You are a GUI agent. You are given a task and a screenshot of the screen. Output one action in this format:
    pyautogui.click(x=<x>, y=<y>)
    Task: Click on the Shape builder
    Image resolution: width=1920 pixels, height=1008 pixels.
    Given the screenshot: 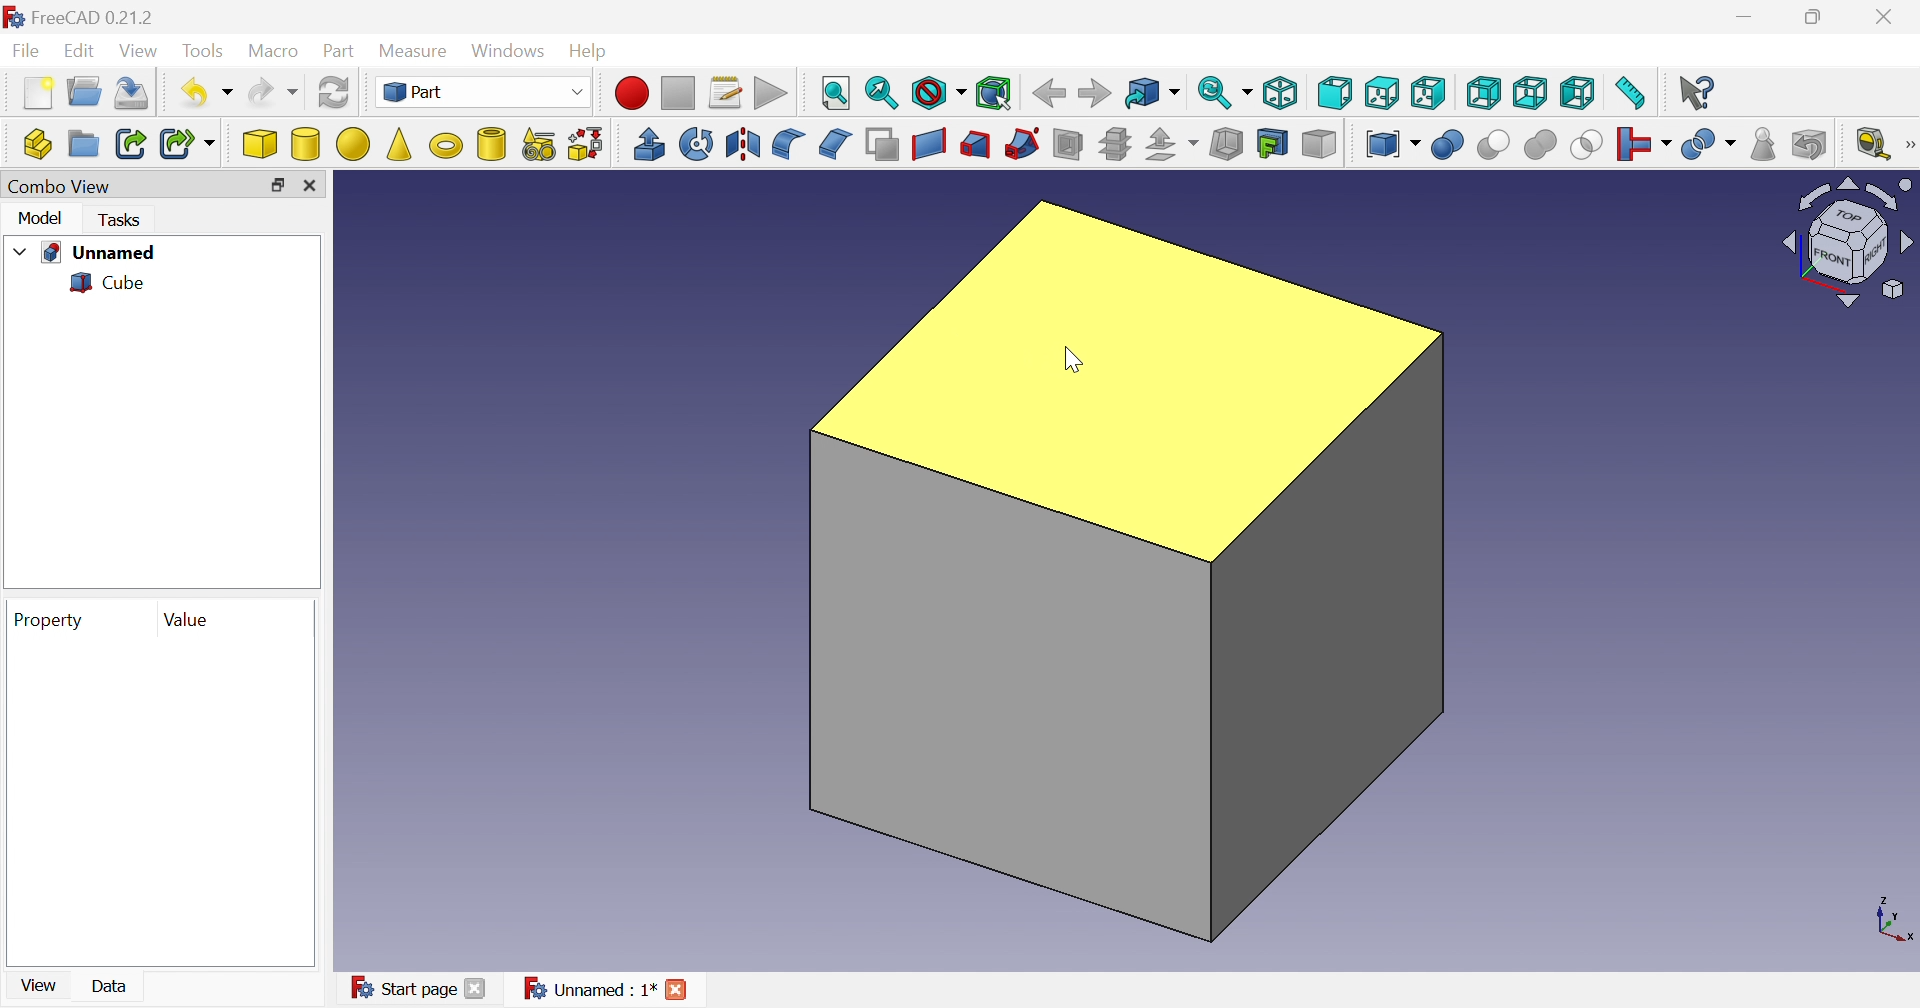 What is the action you would take?
    pyautogui.click(x=588, y=145)
    